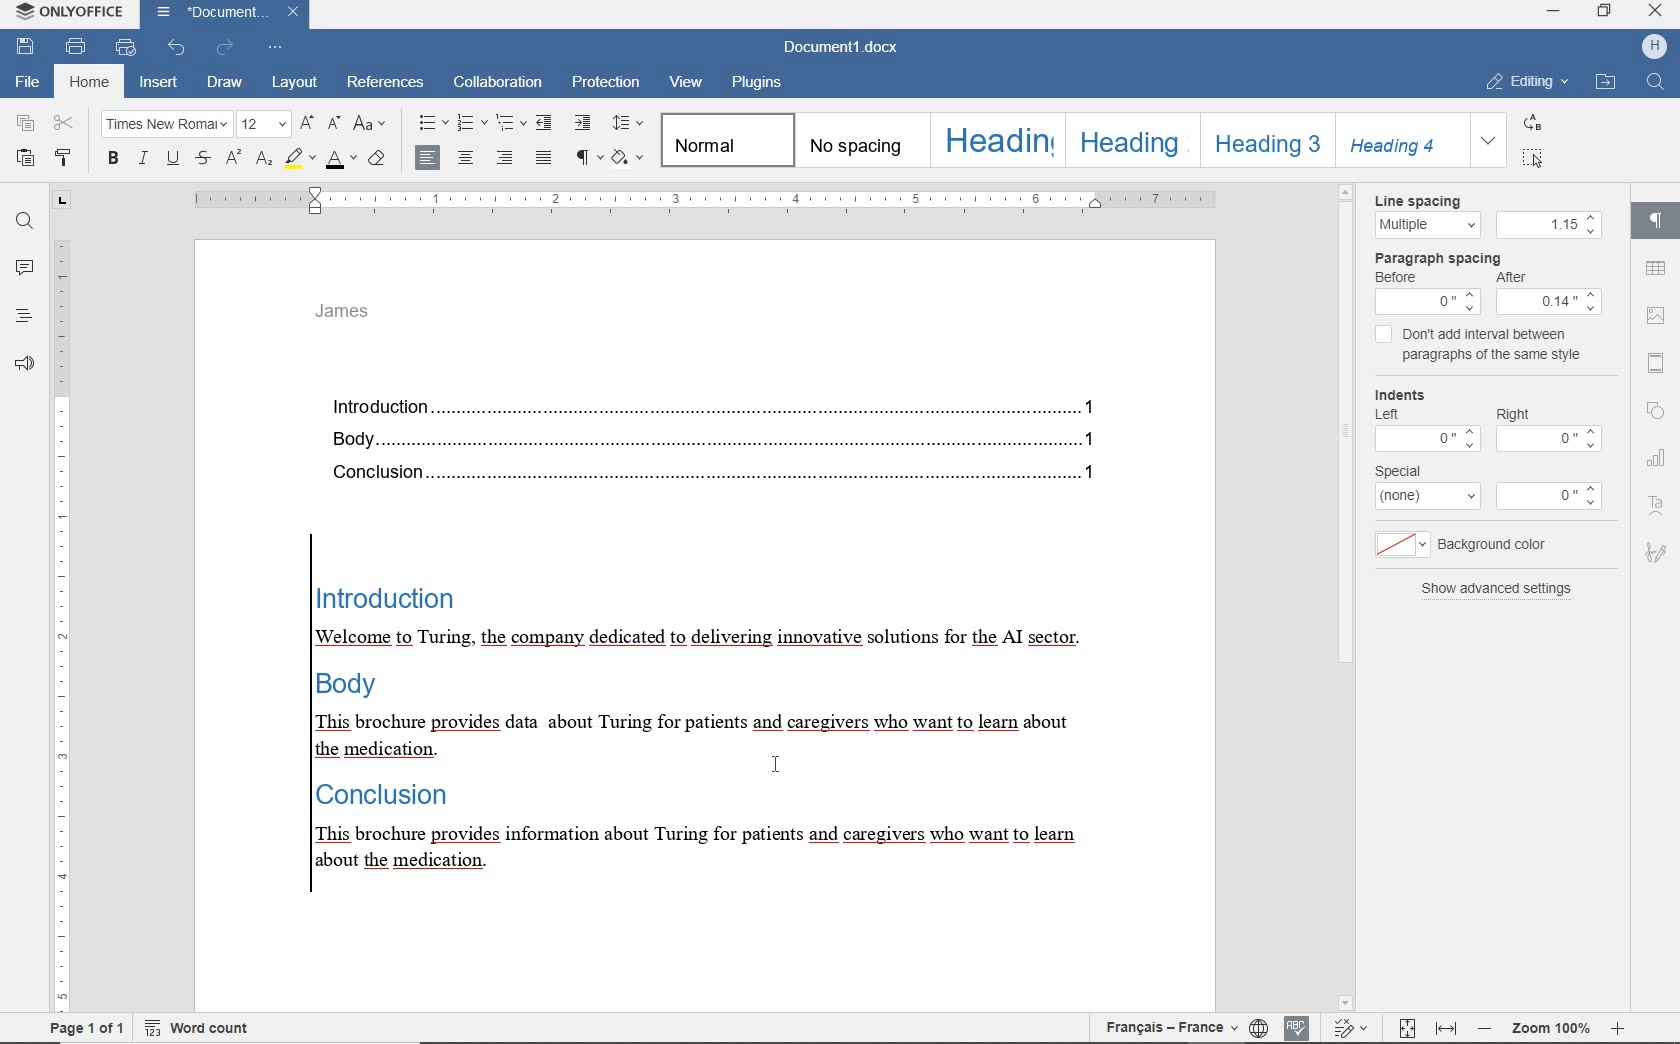  Describe the element at coordinates (1425, 437) in the screenshot. I see `more options` at that location.